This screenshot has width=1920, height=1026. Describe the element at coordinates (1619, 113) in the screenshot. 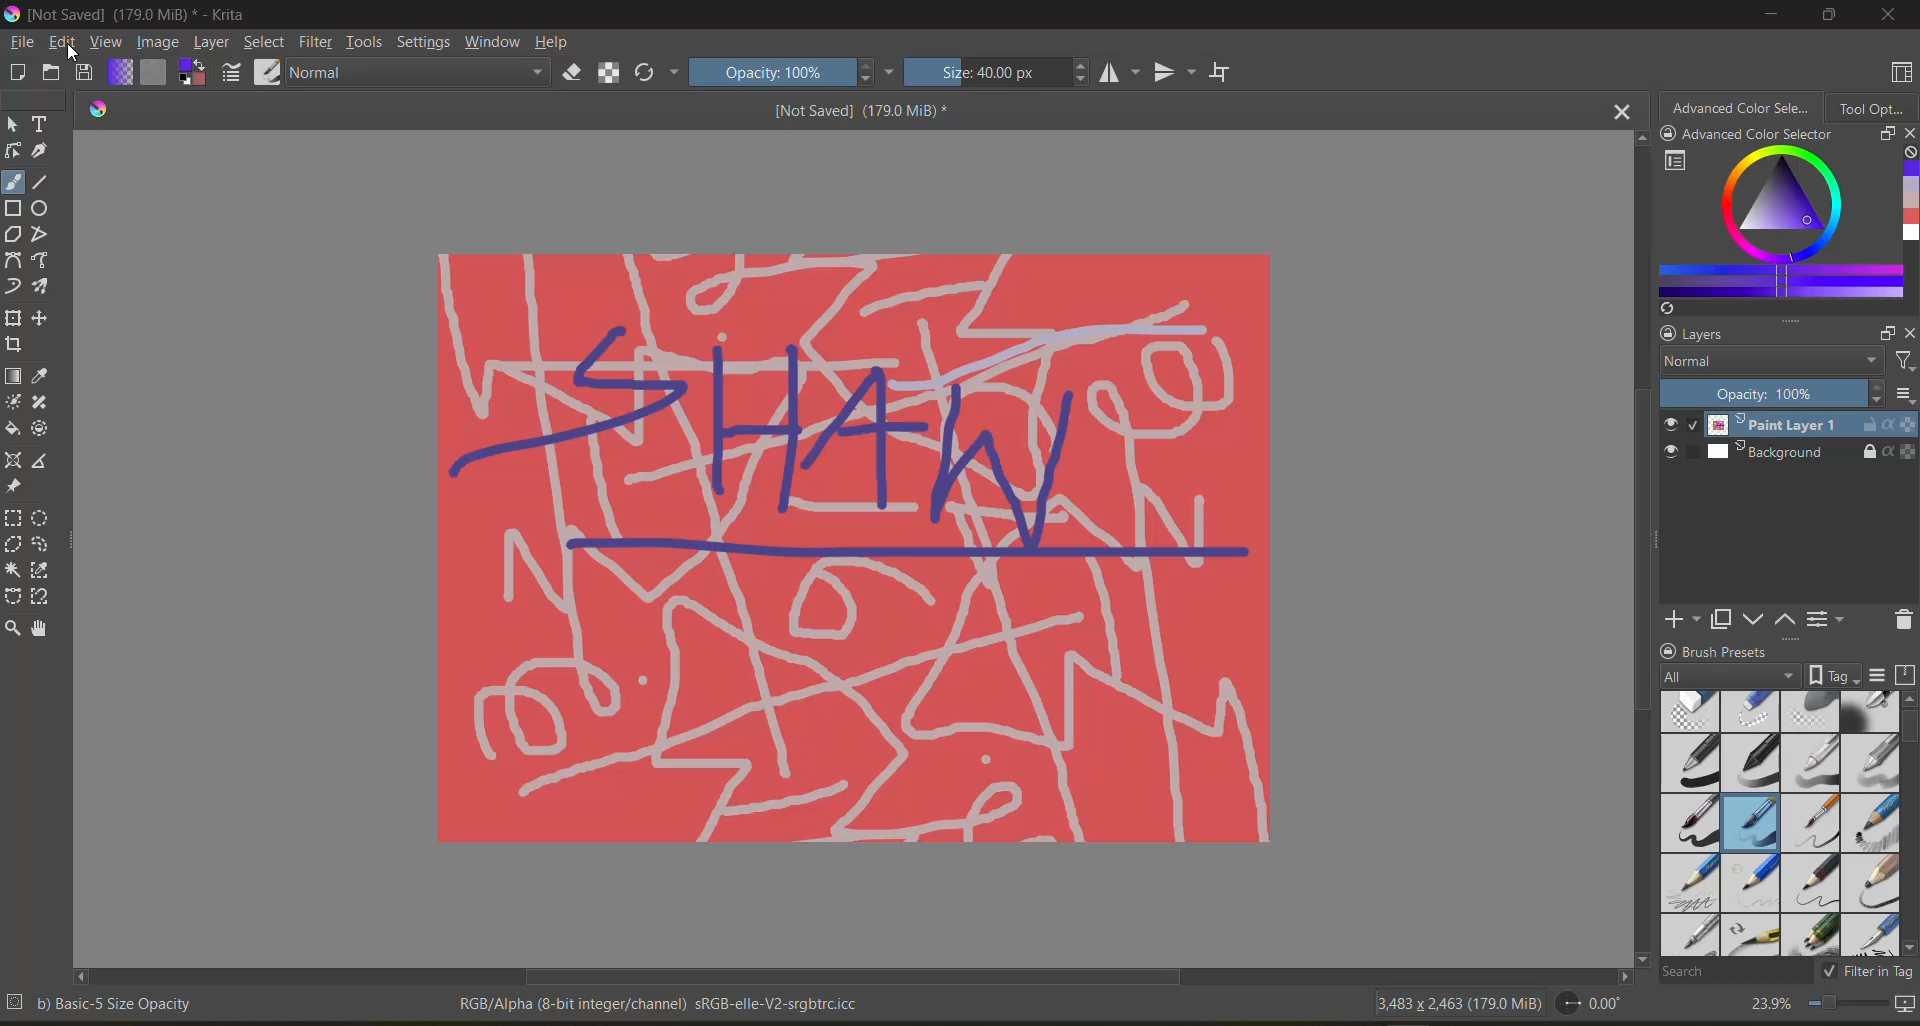

I see `close tab` at that location.